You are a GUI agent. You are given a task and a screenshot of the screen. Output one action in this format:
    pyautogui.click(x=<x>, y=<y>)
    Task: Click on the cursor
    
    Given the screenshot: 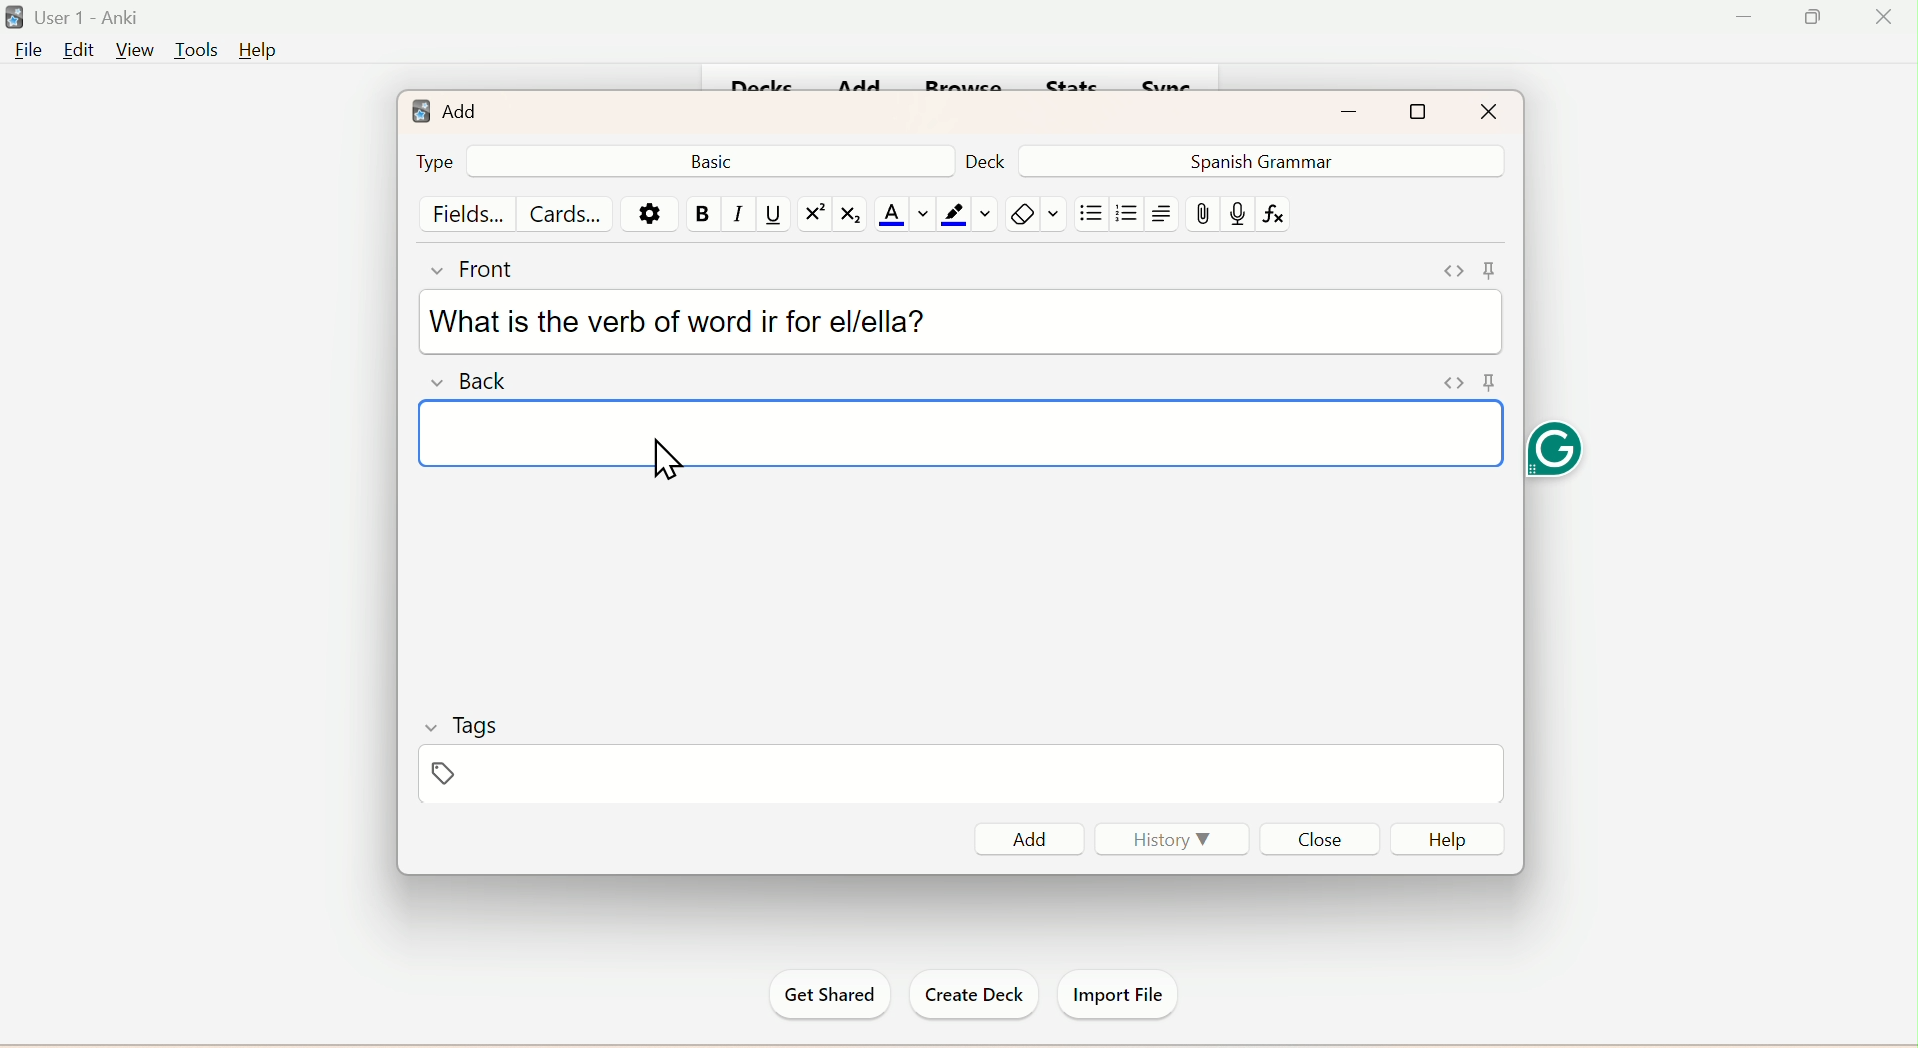 What is the action you would take?
    pyautogui.click(x=657, y=457)
    